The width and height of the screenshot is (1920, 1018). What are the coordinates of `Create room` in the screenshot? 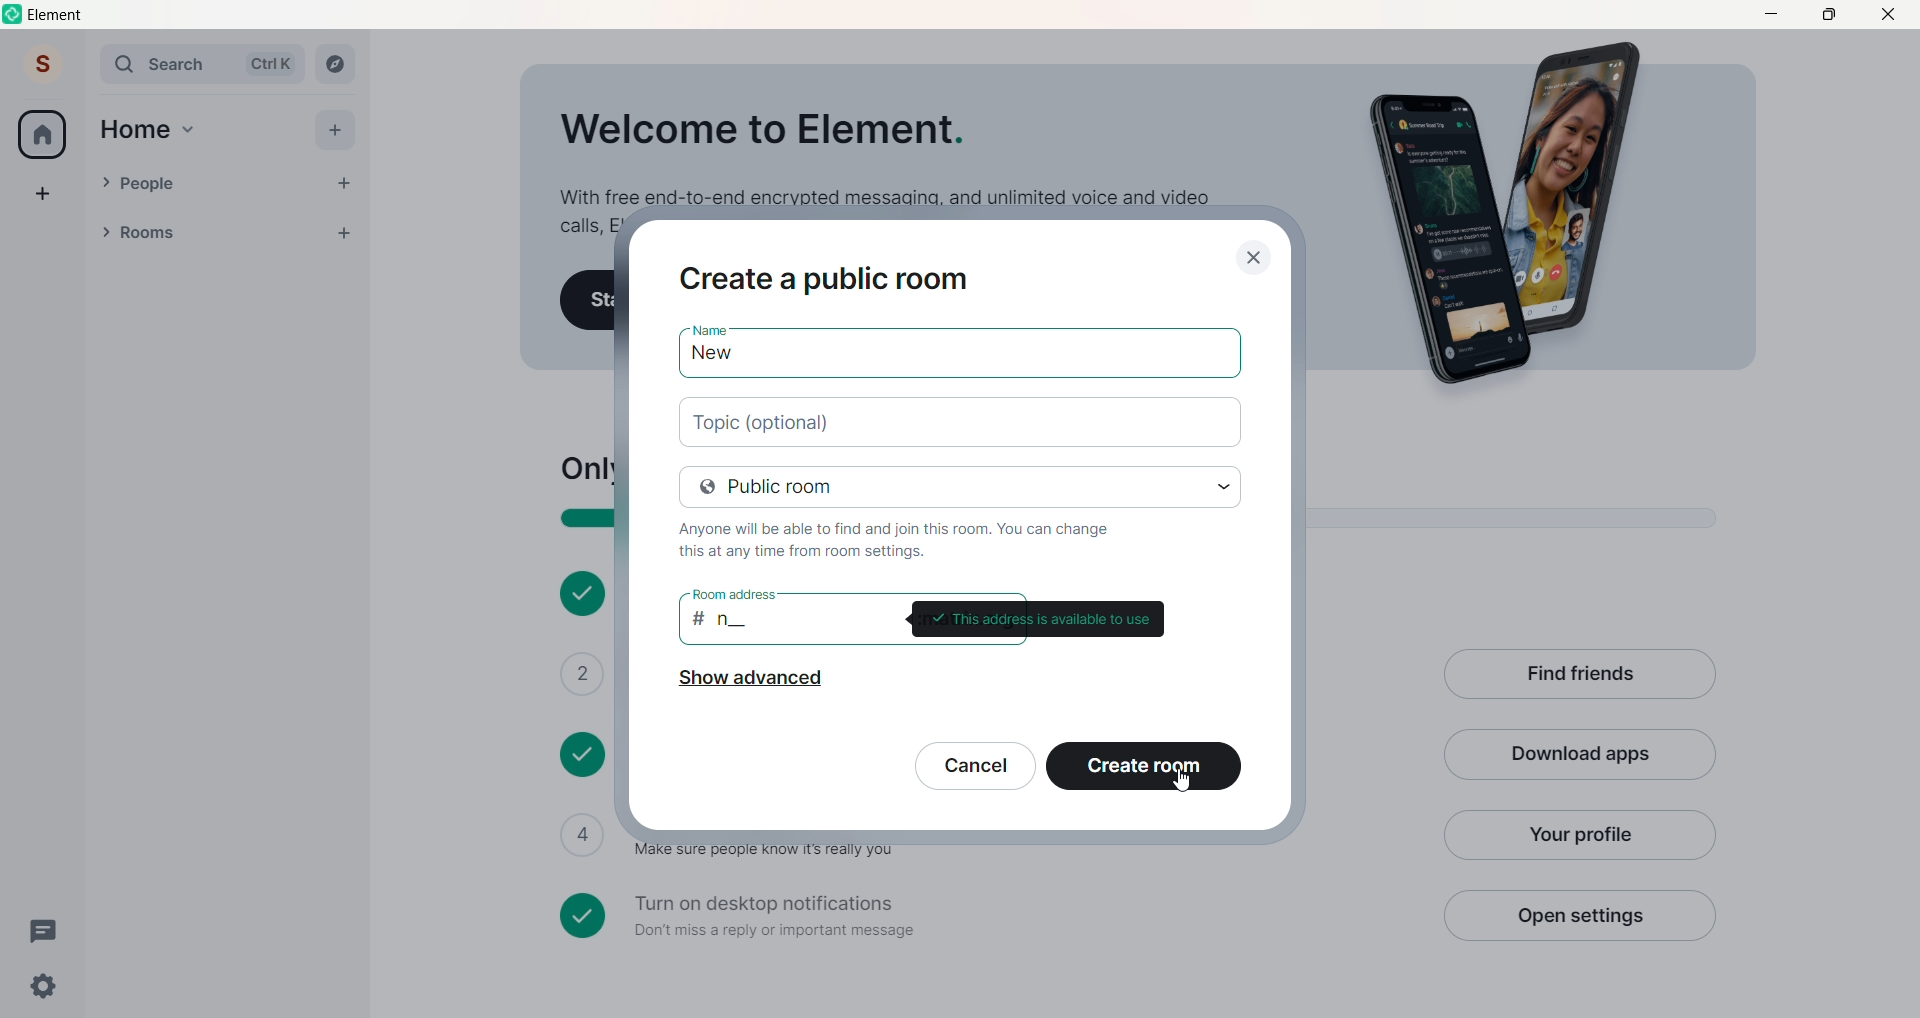 It's located at (1143, 765).